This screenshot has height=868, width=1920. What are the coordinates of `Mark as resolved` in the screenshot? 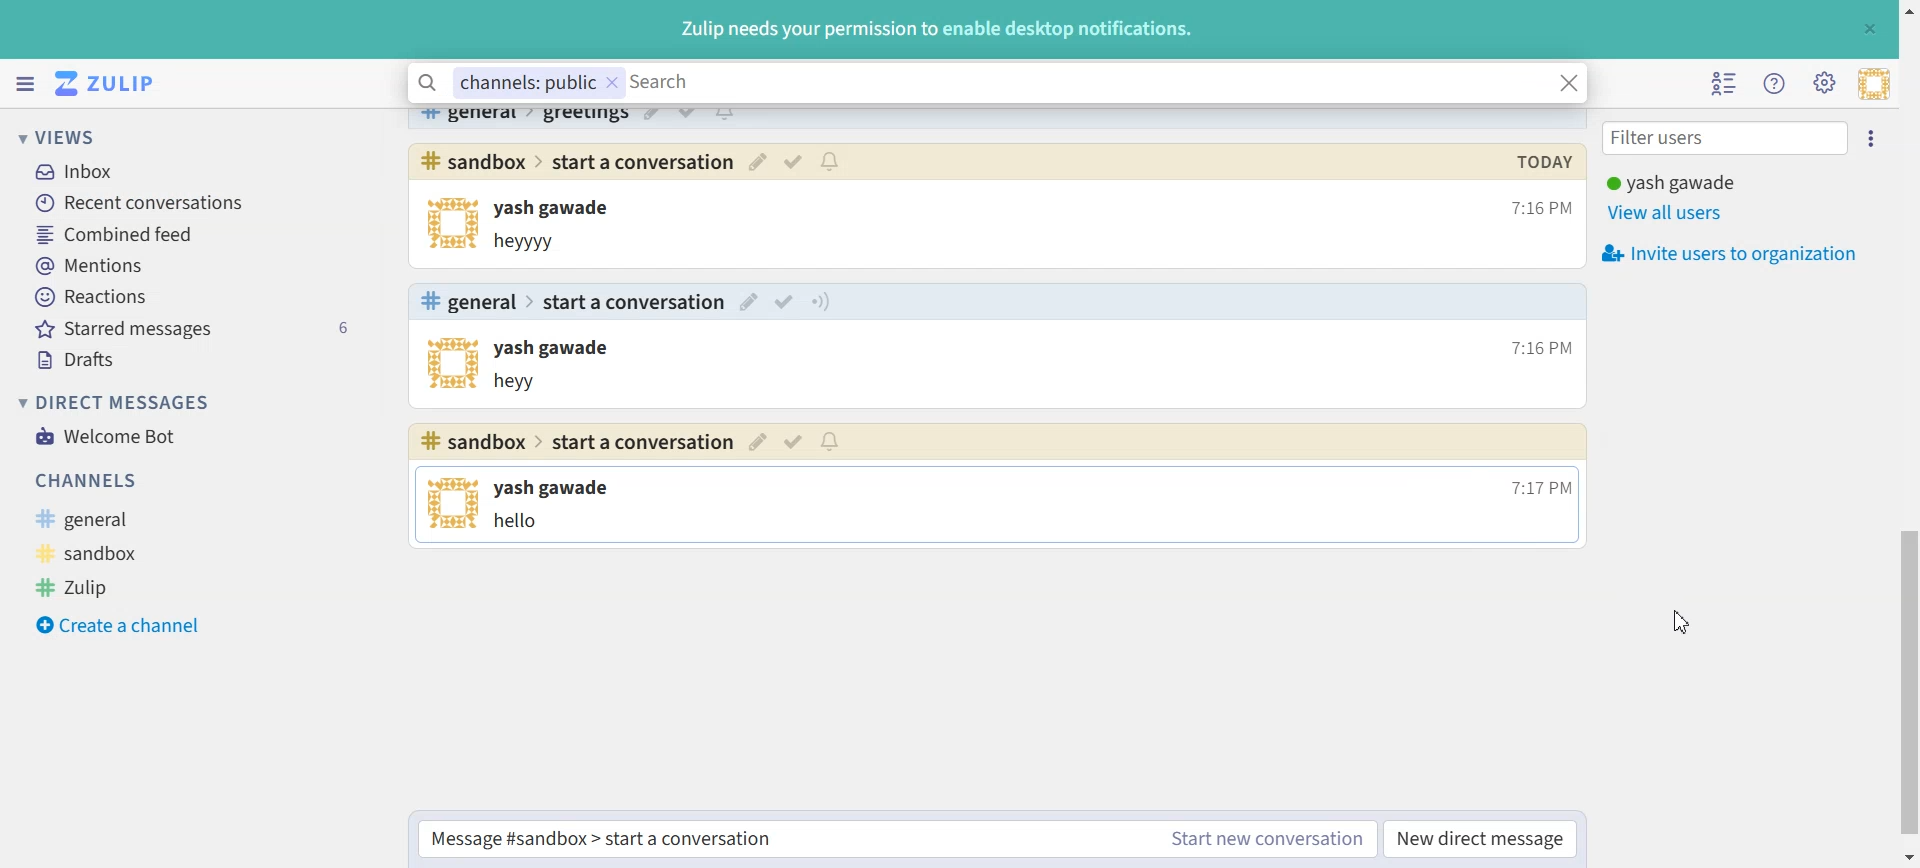 It's located at (687, 115).